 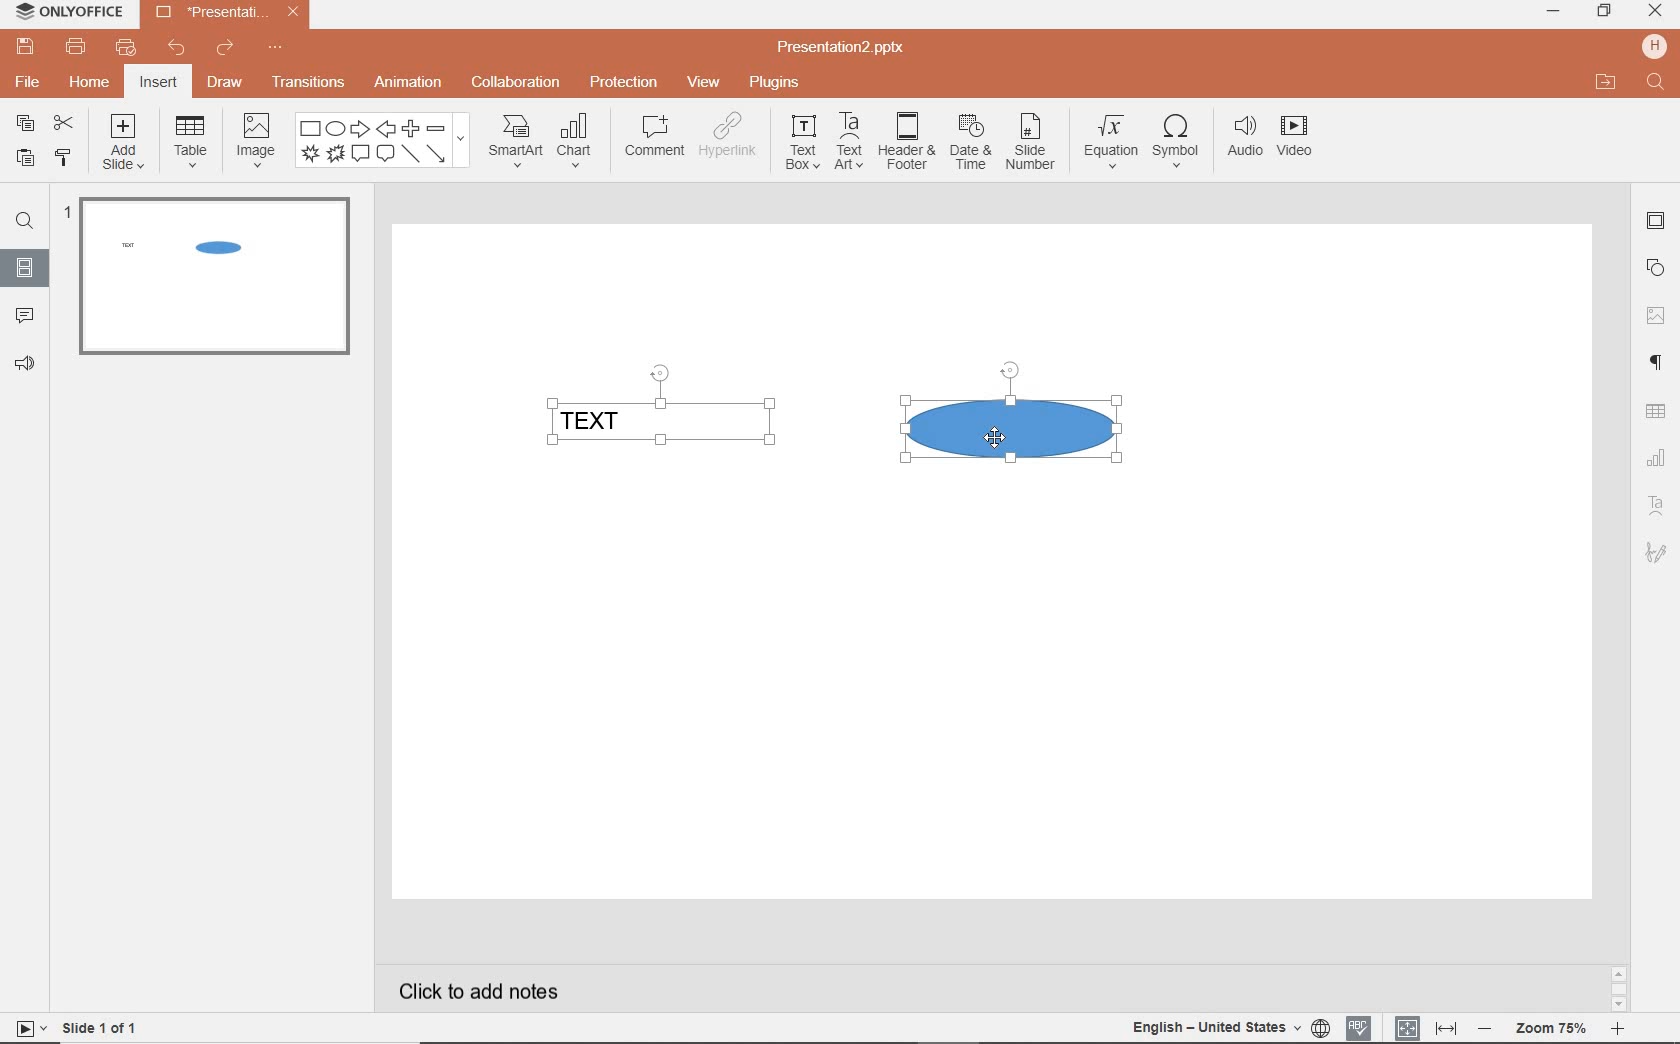 I want to click on hyperlink, so click(x=729, y=137).